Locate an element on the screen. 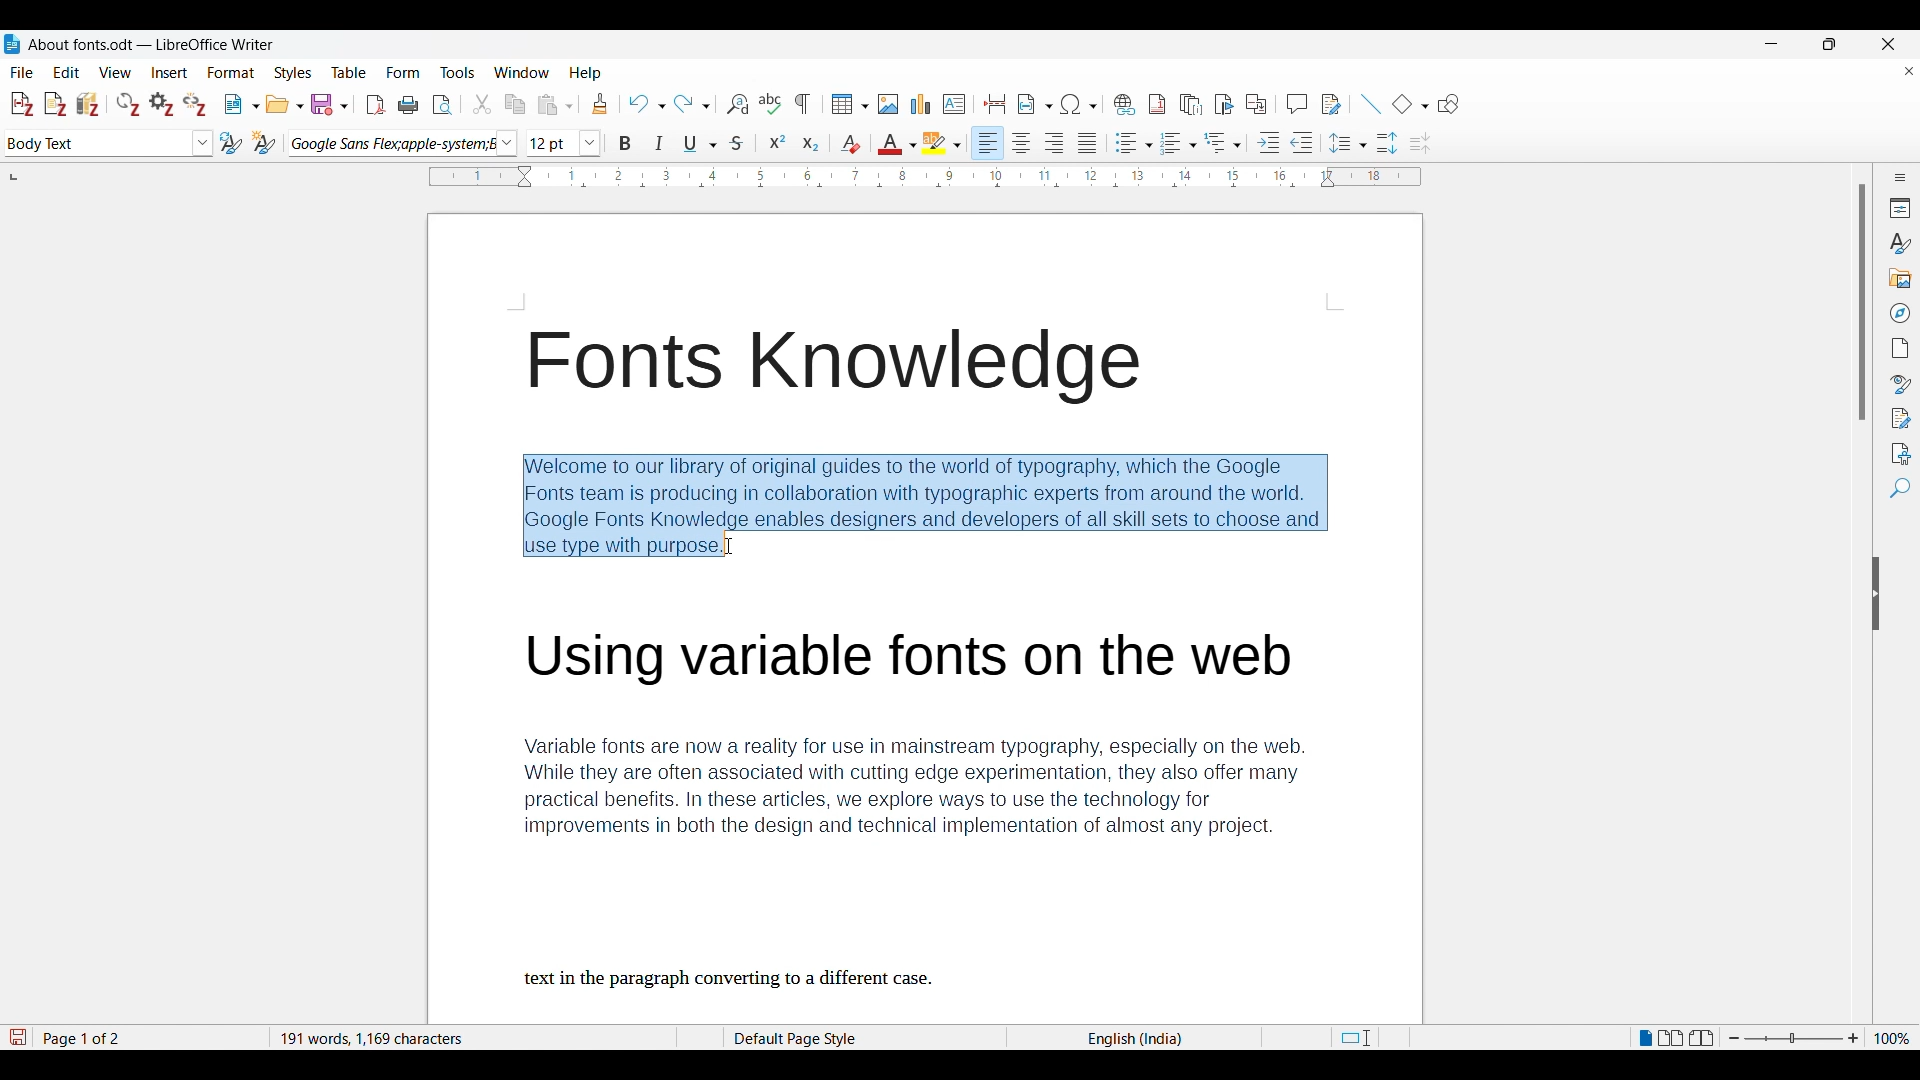  Font knowledge is located at coordinates (843, 368).